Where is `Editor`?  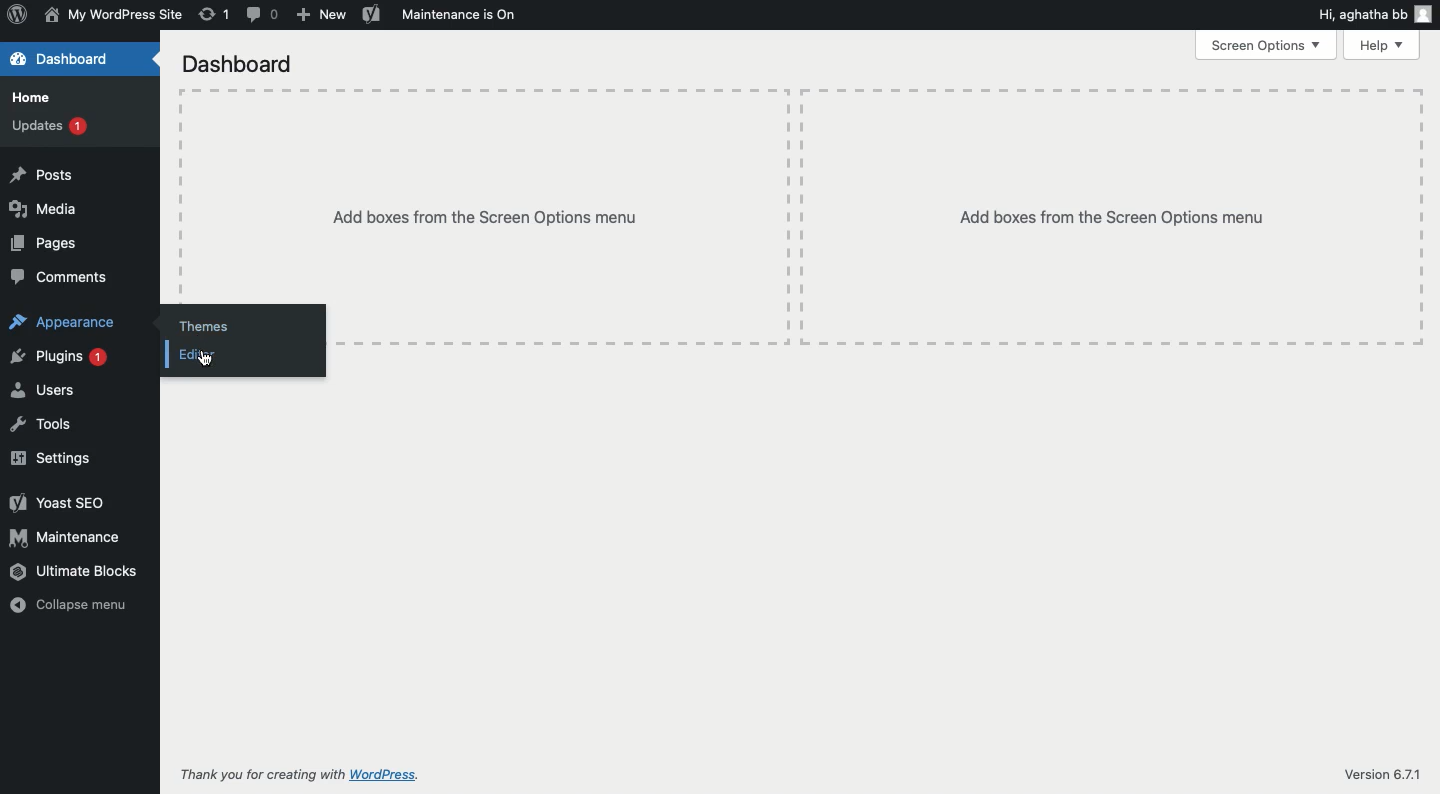 Editor is located at coordinates (200, 354).